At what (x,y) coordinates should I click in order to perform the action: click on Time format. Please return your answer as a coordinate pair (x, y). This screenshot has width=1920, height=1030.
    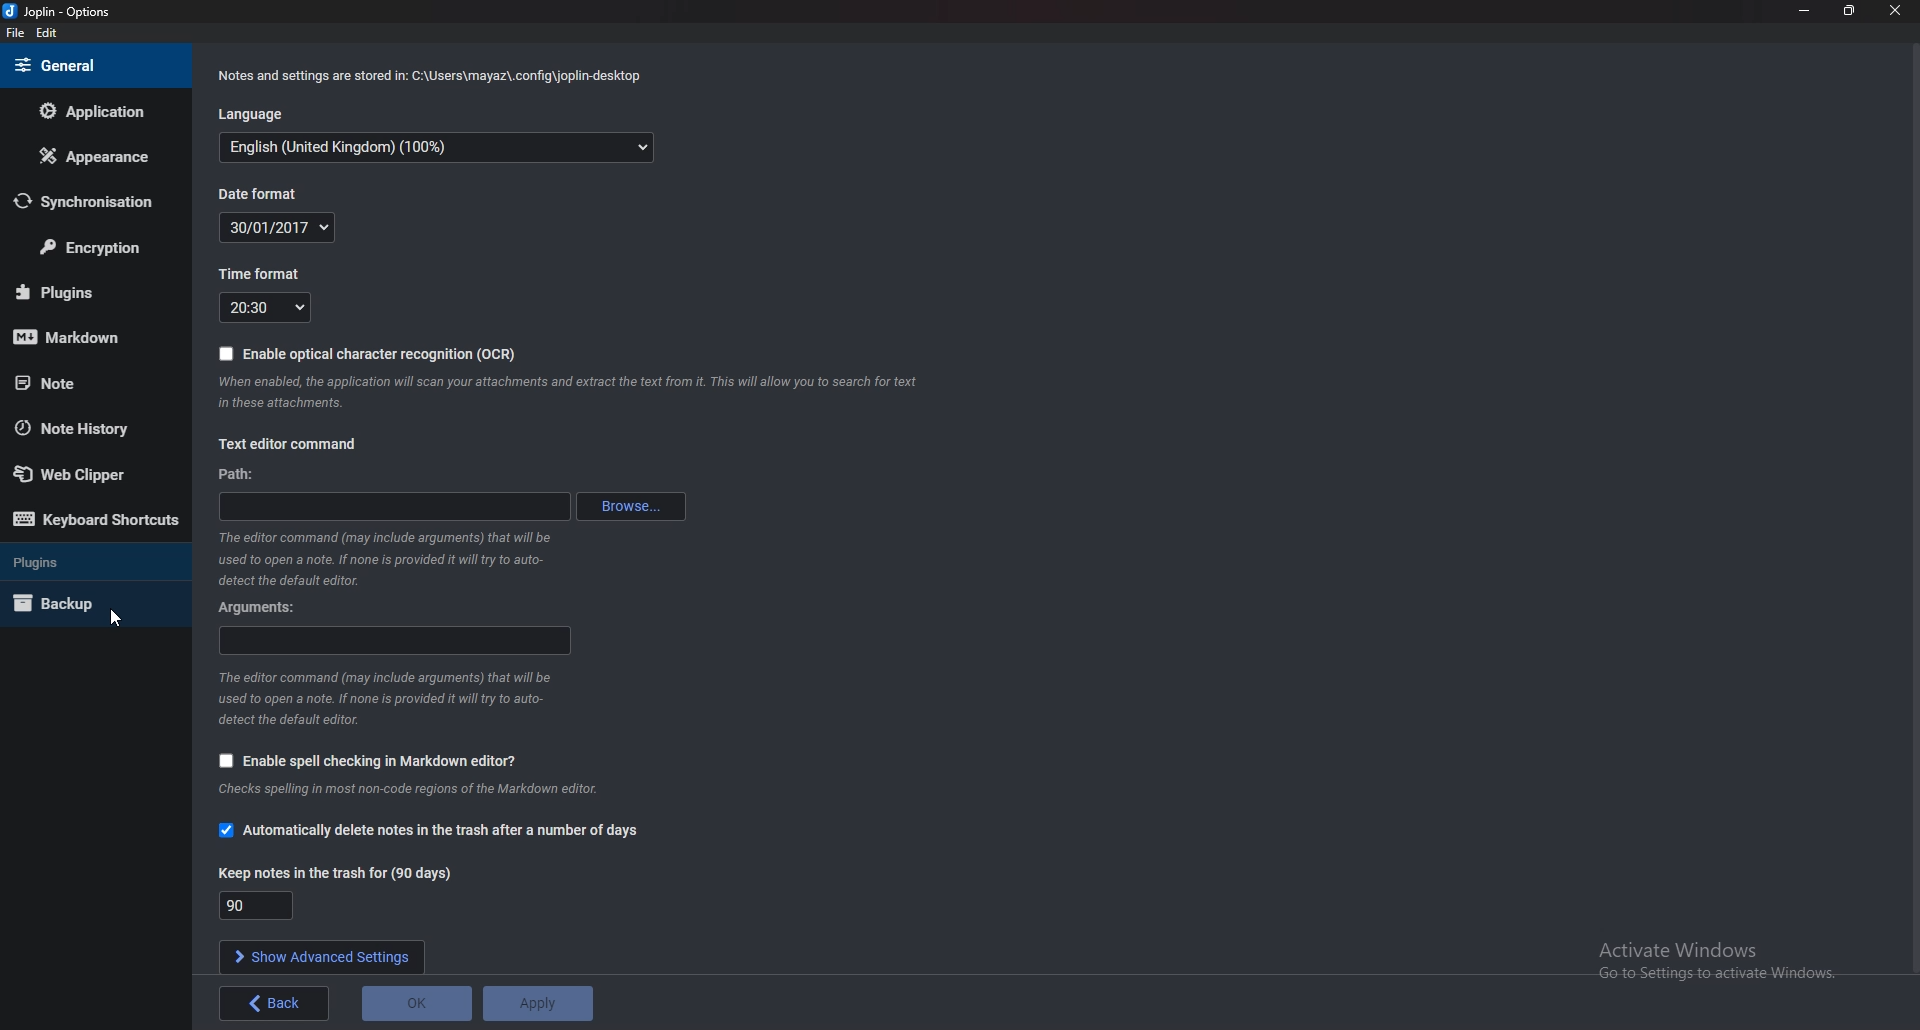
    Looking at the image, I should click on (268, 307).